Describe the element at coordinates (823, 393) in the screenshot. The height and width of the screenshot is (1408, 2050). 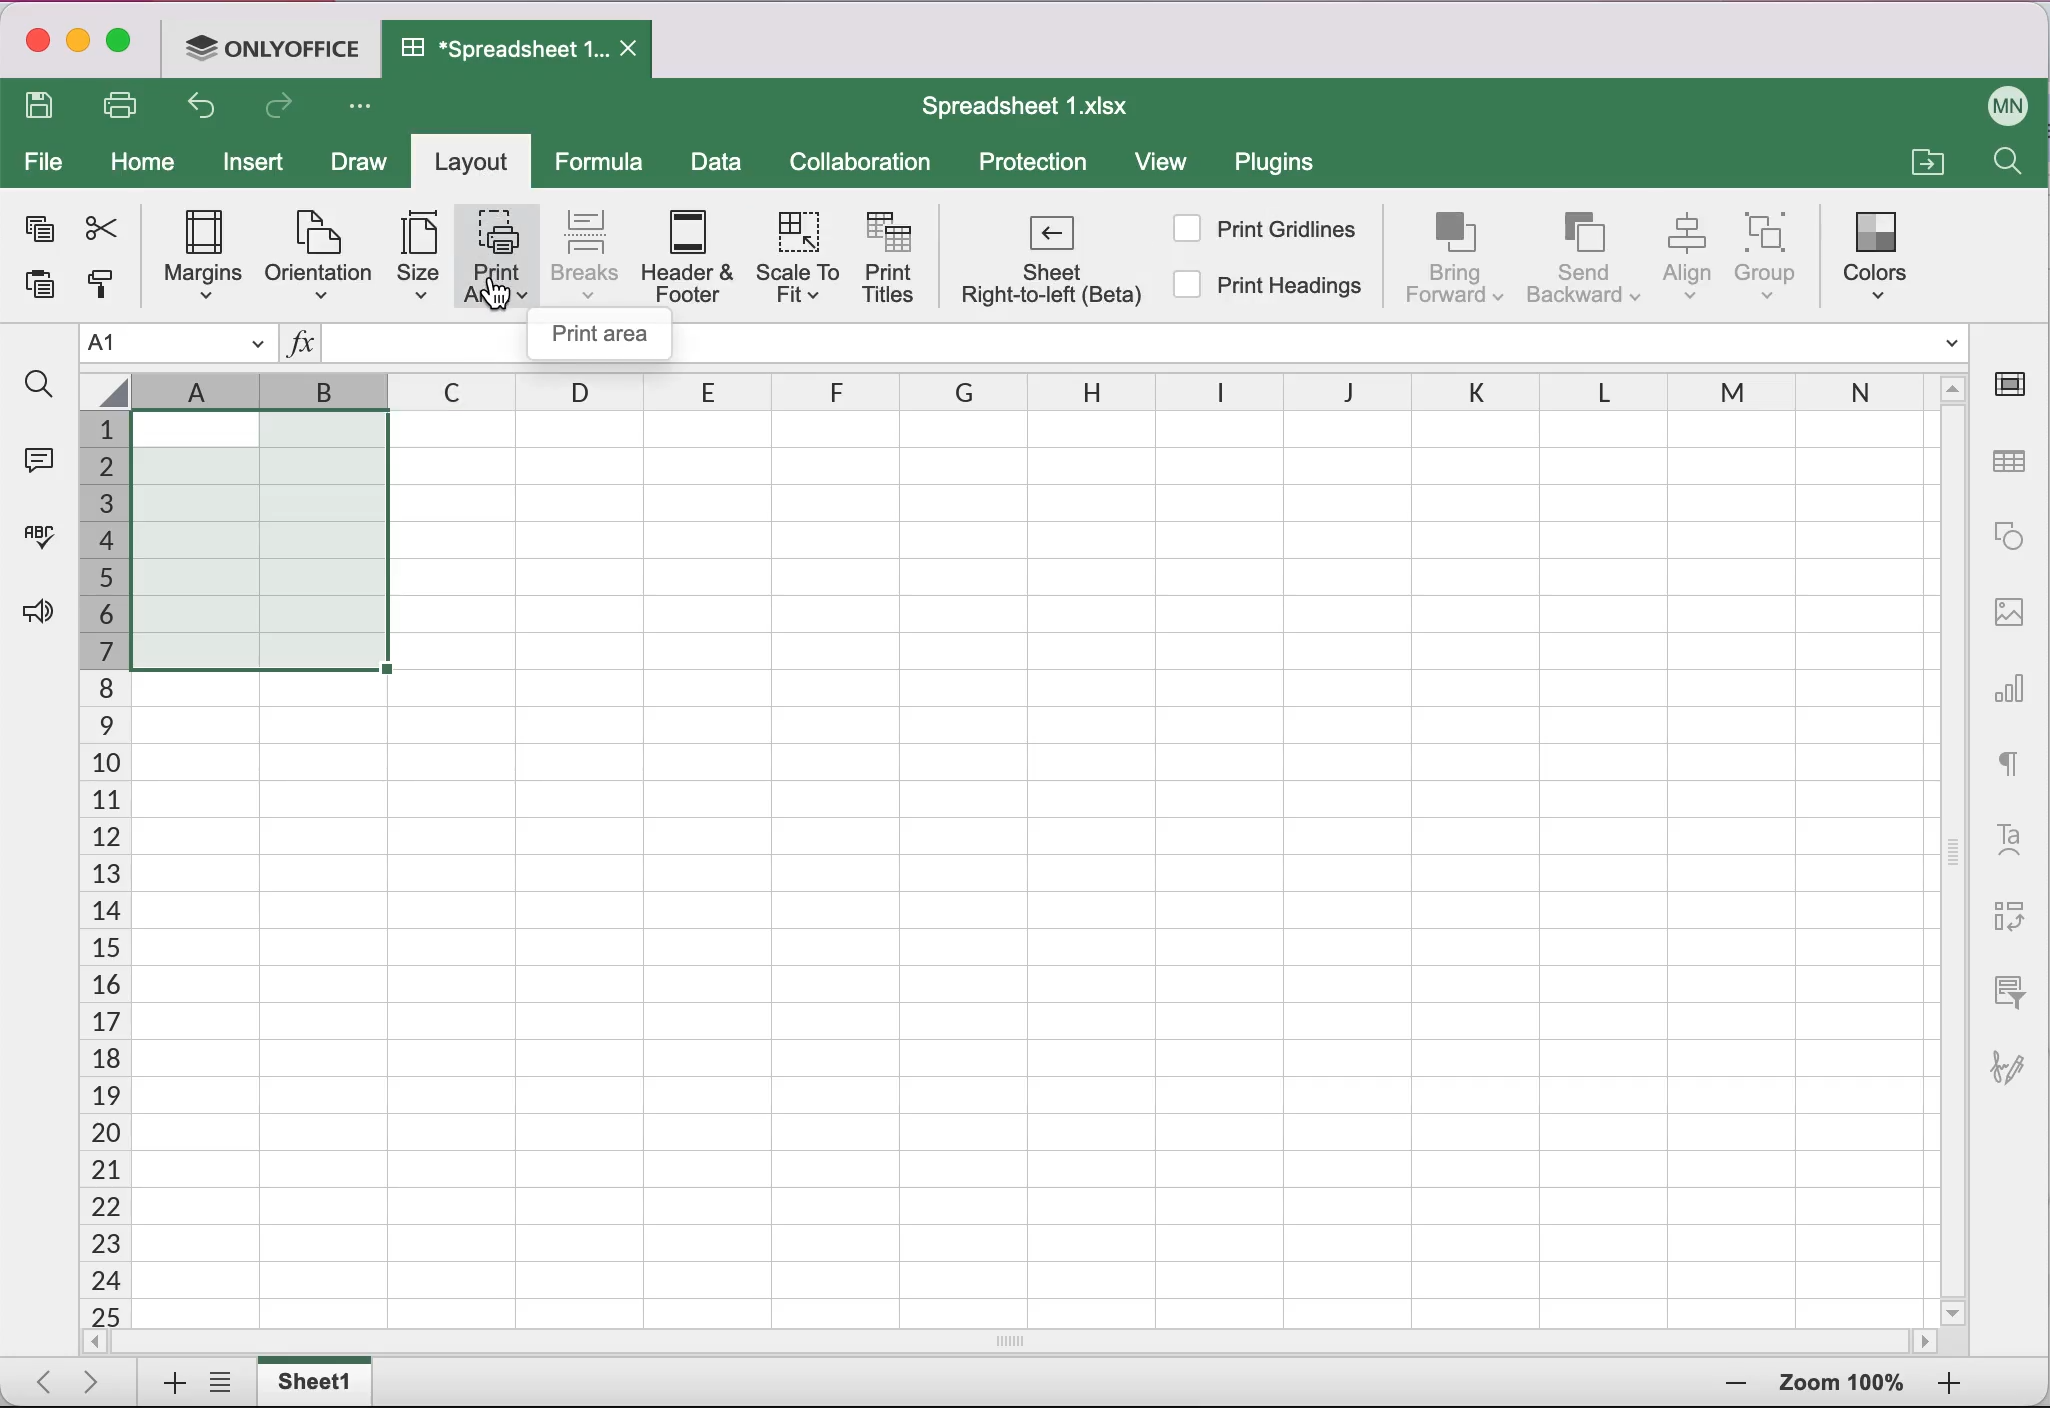
I see `columns` at that location.